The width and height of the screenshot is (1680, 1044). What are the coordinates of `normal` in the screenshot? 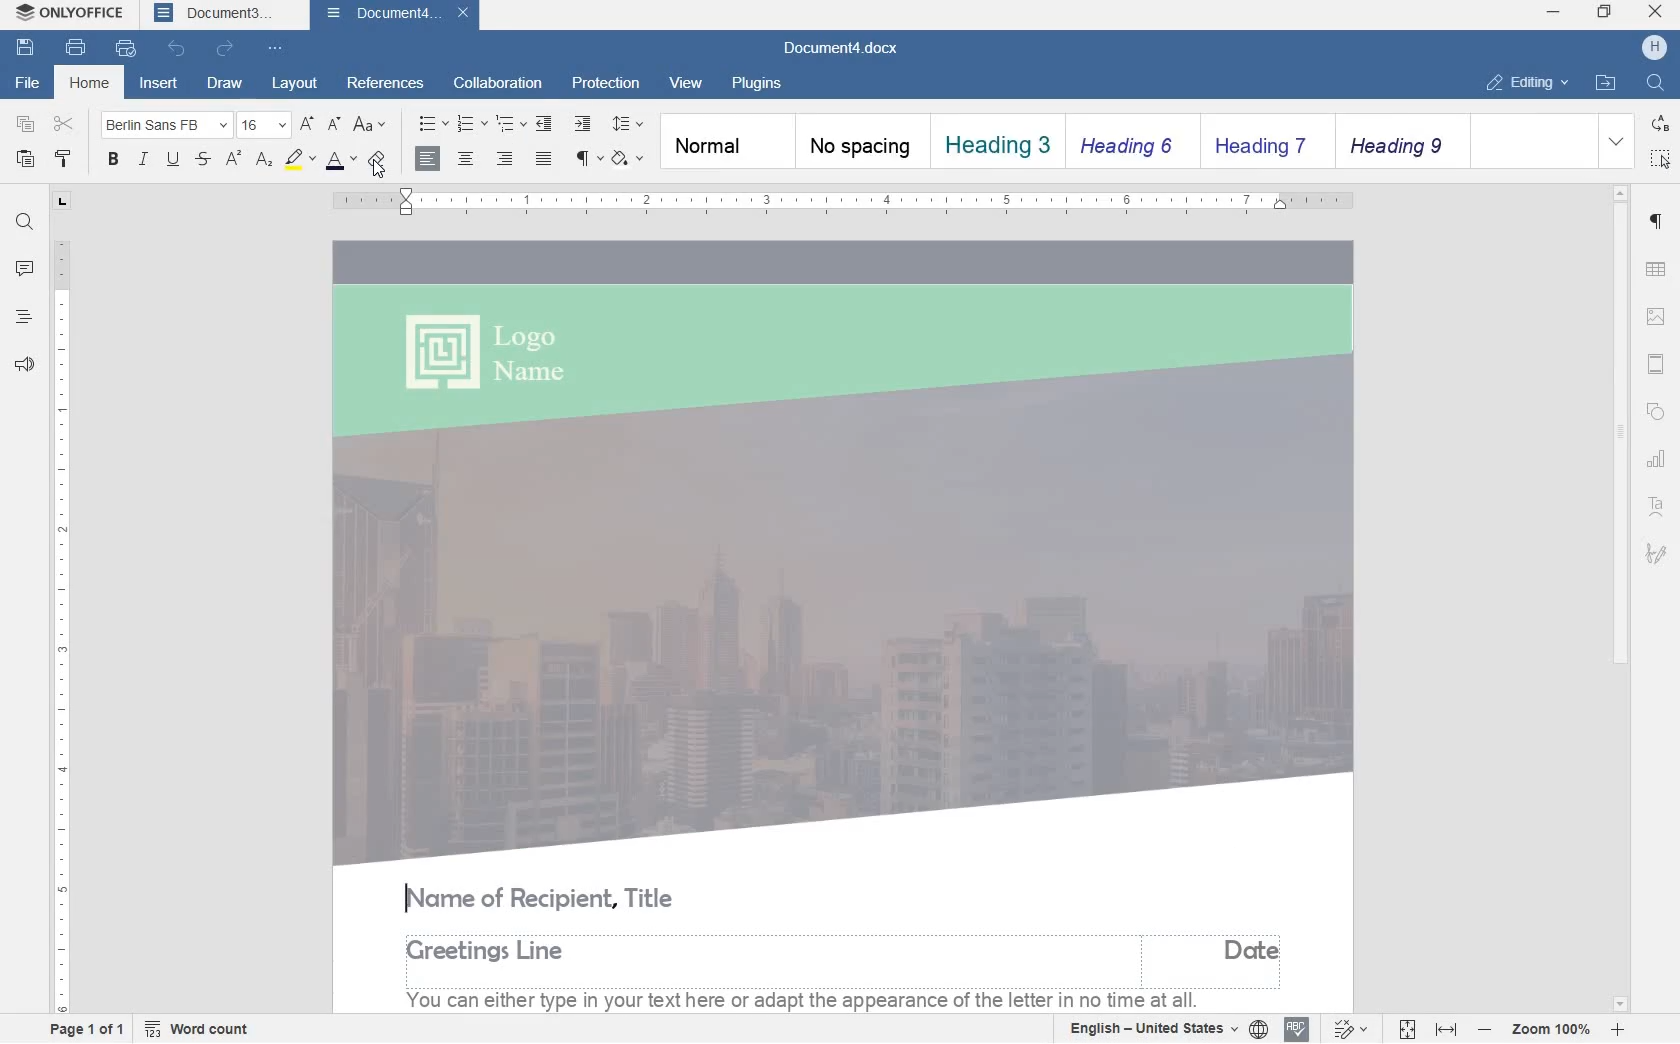 It's located at (724, 139).